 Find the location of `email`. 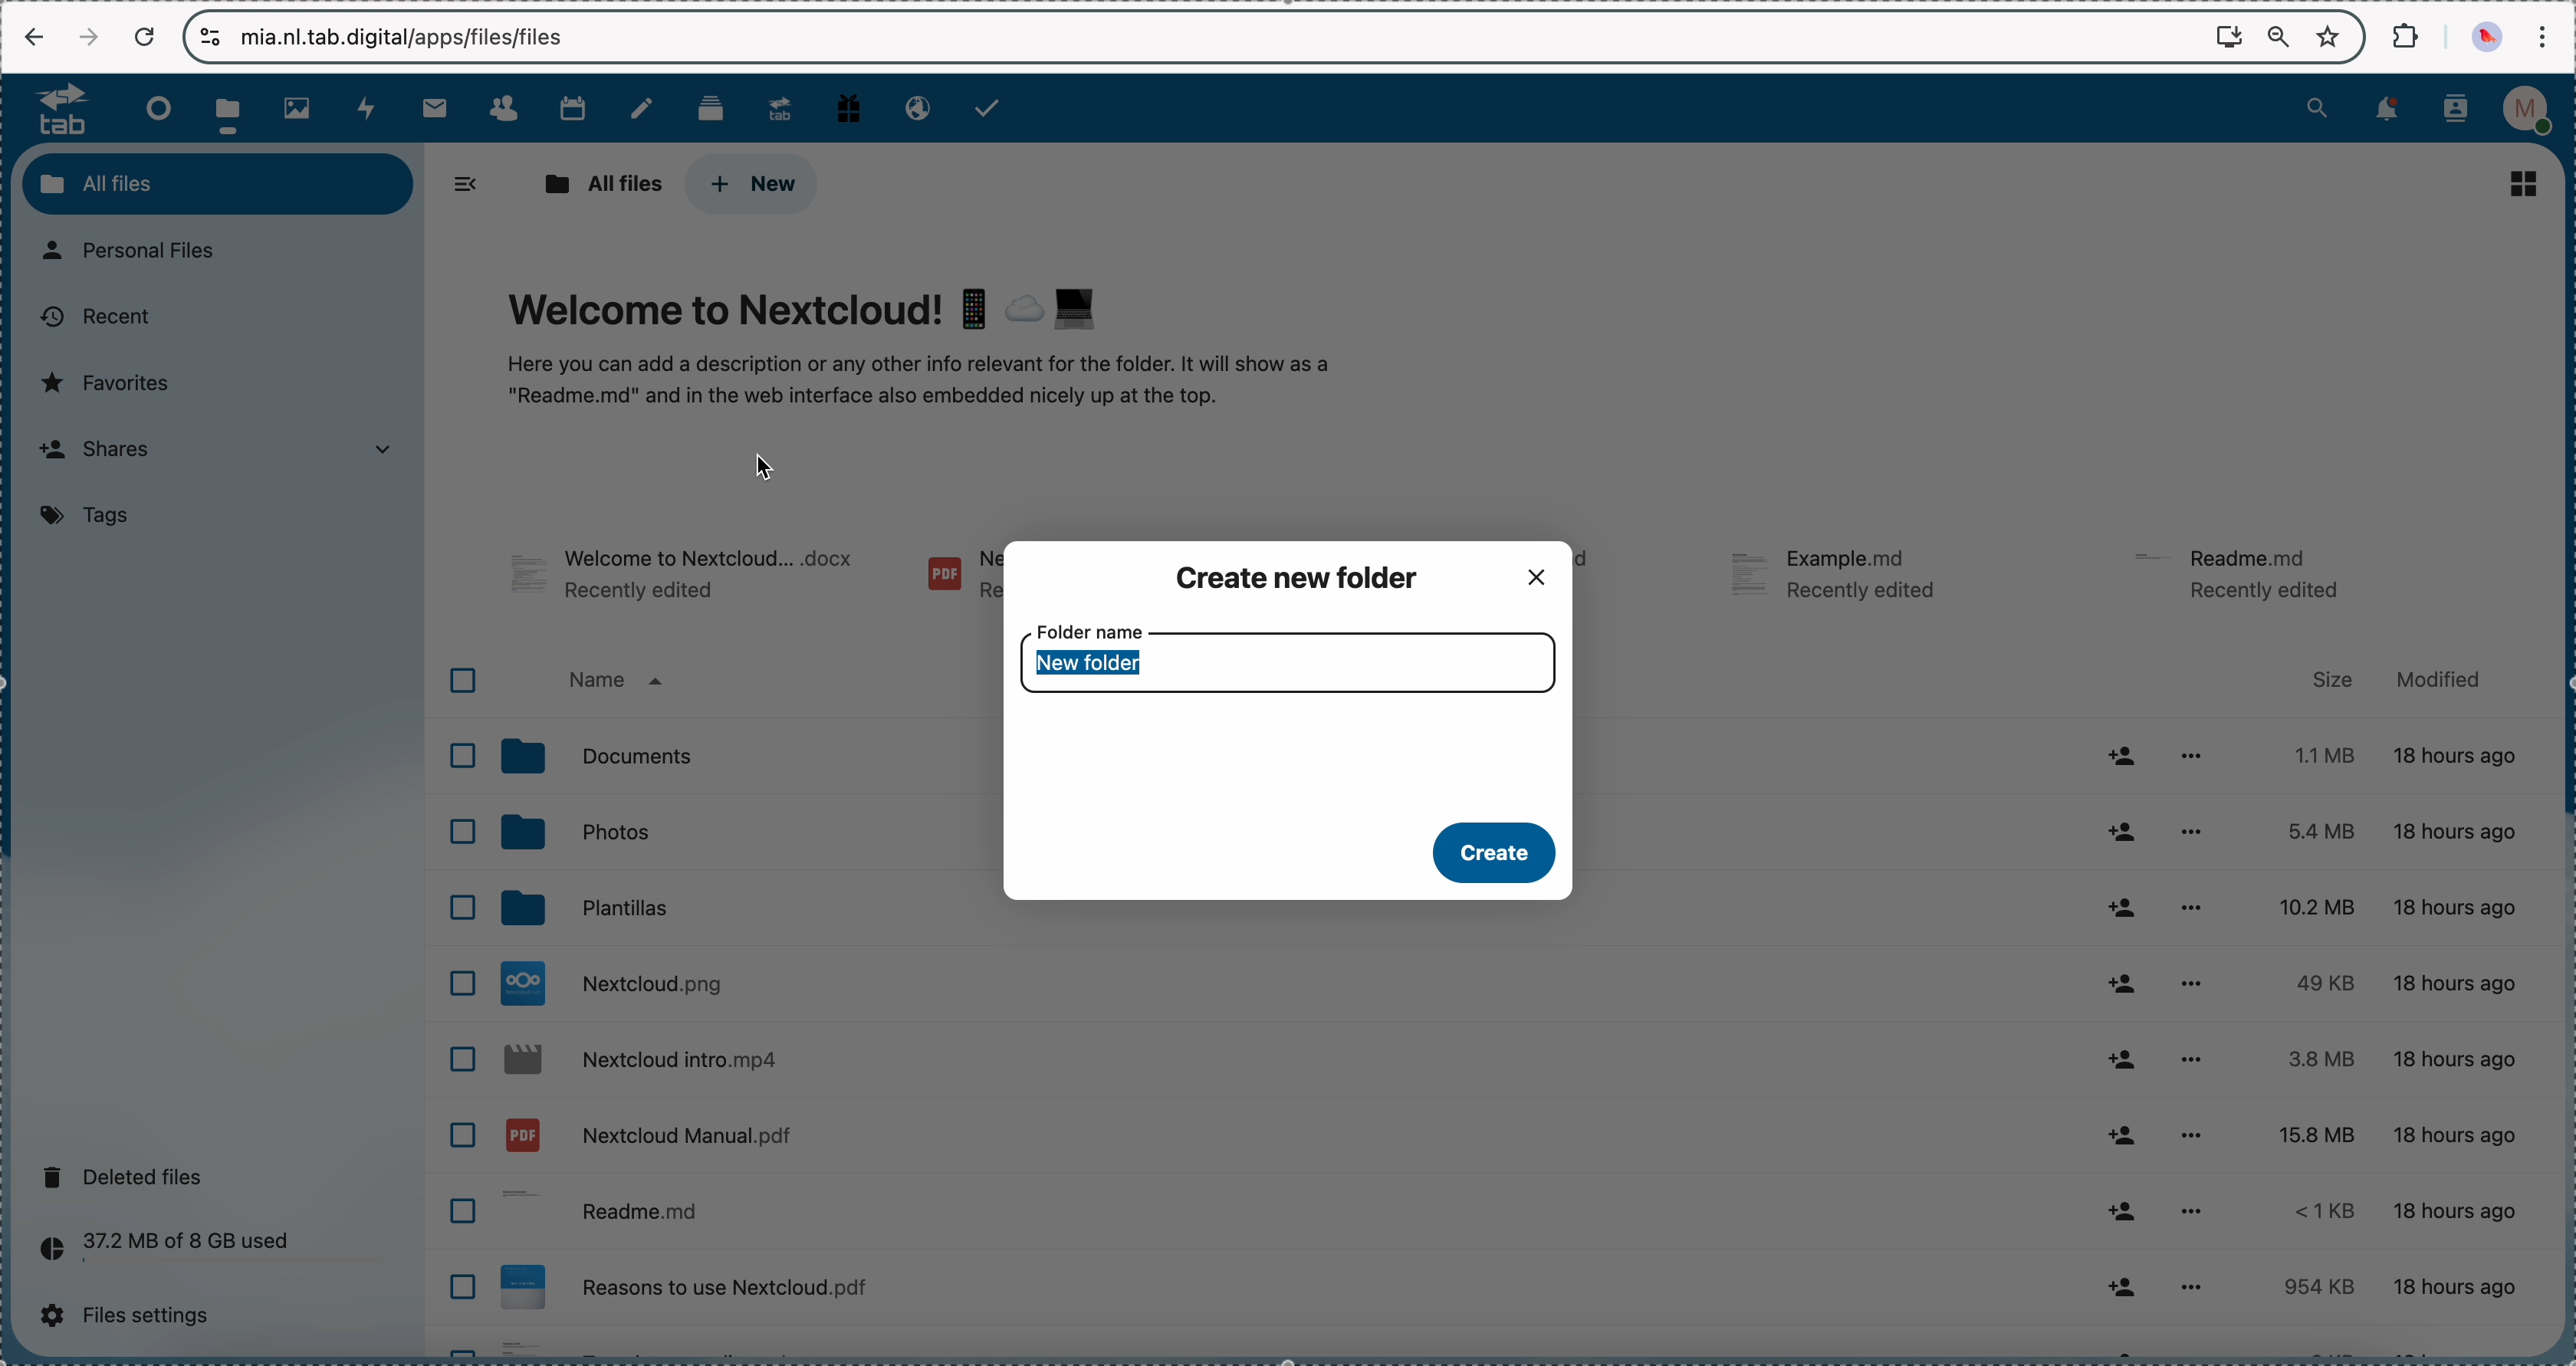

email is located at coordinates (913, 106).